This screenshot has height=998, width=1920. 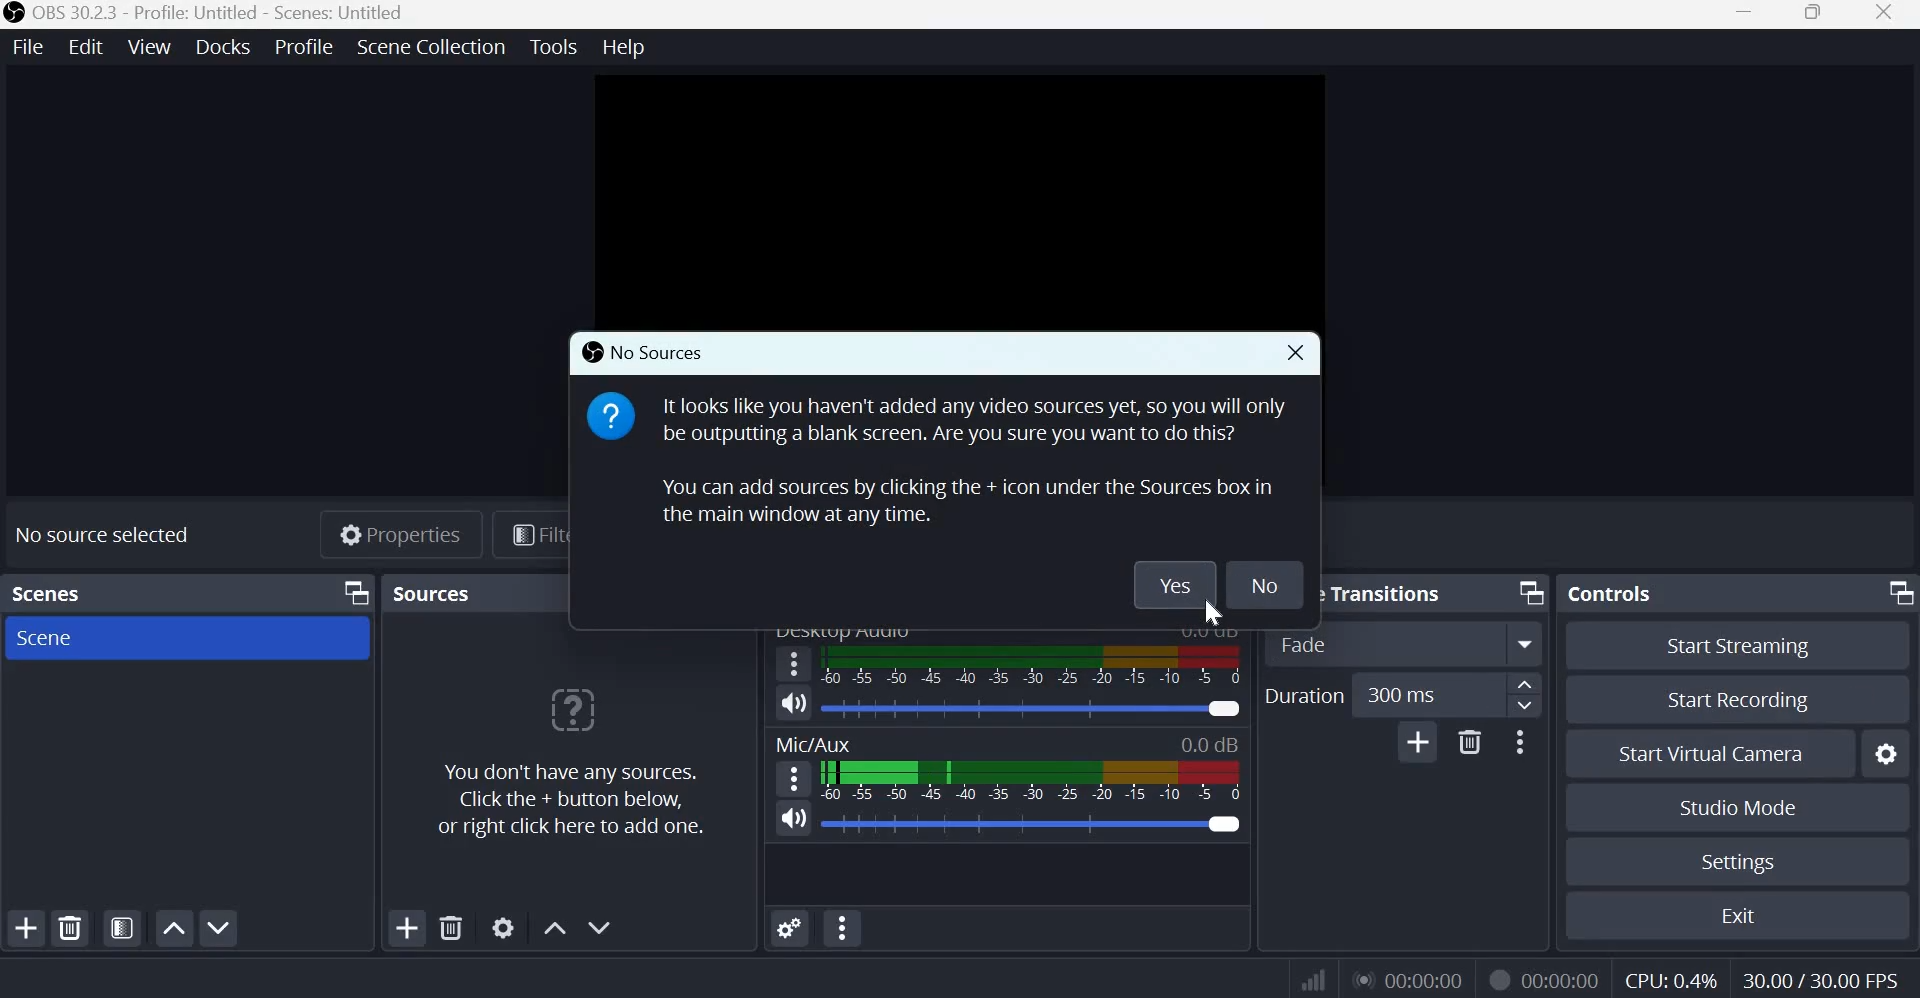 I want to click on Open source properties, so click(x=501, y=928).